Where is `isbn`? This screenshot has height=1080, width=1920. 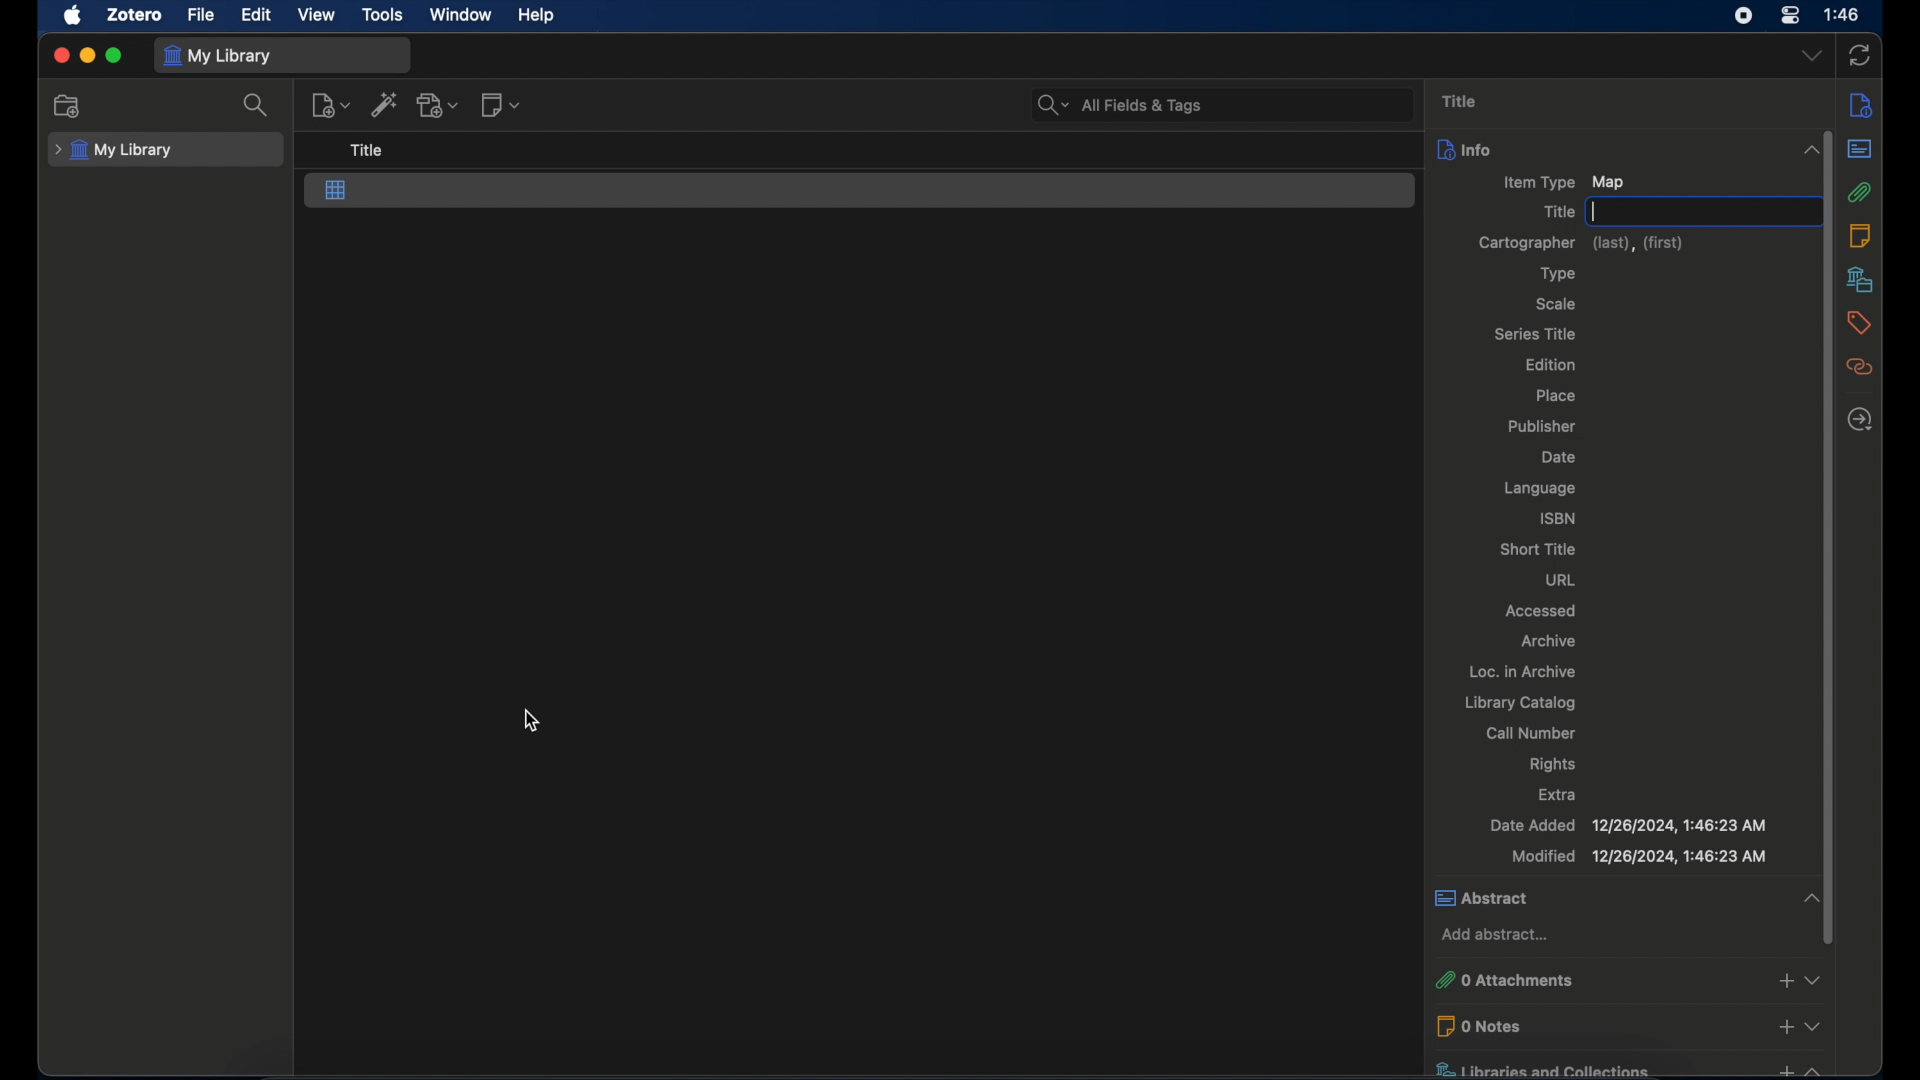
isbn is located at coordinates (1558, 518).